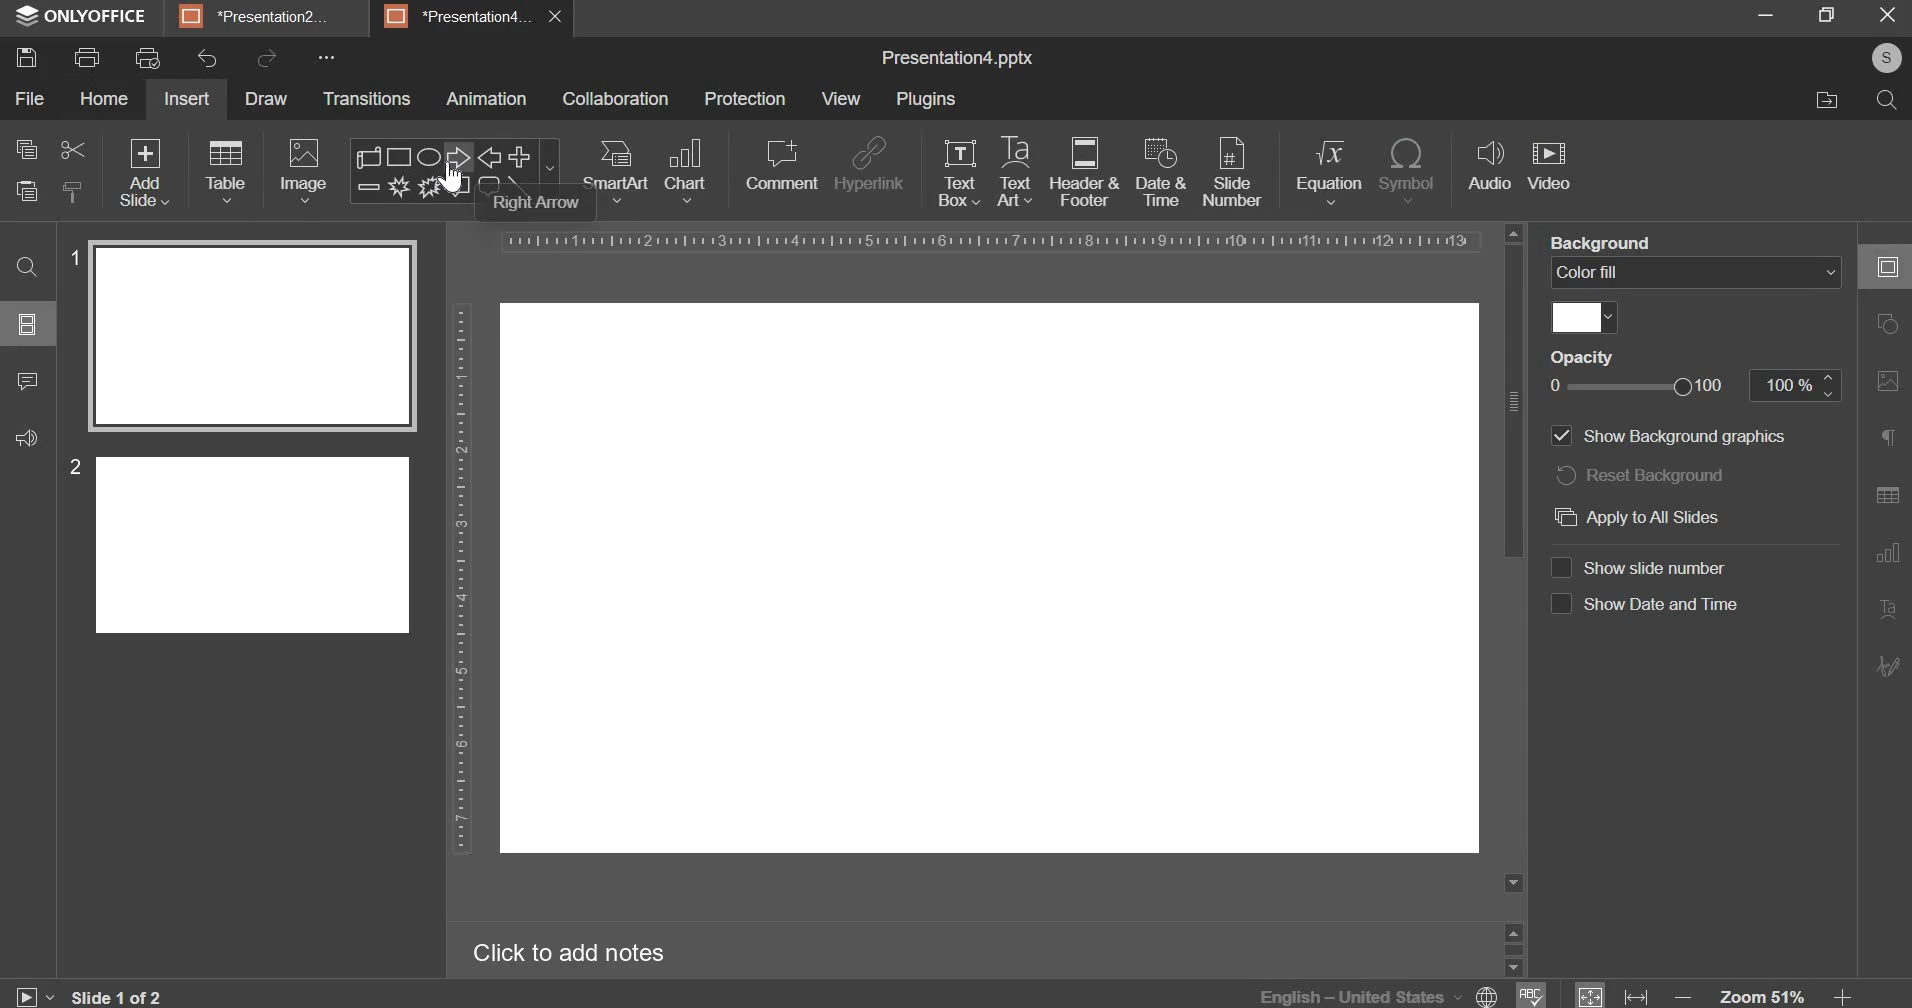 Image resolution: width=1912 pixels, height=1008 pixels. Describe the element at coordinates (476, 16) in the screenshot. I see `BE Presentations. x` at that location.